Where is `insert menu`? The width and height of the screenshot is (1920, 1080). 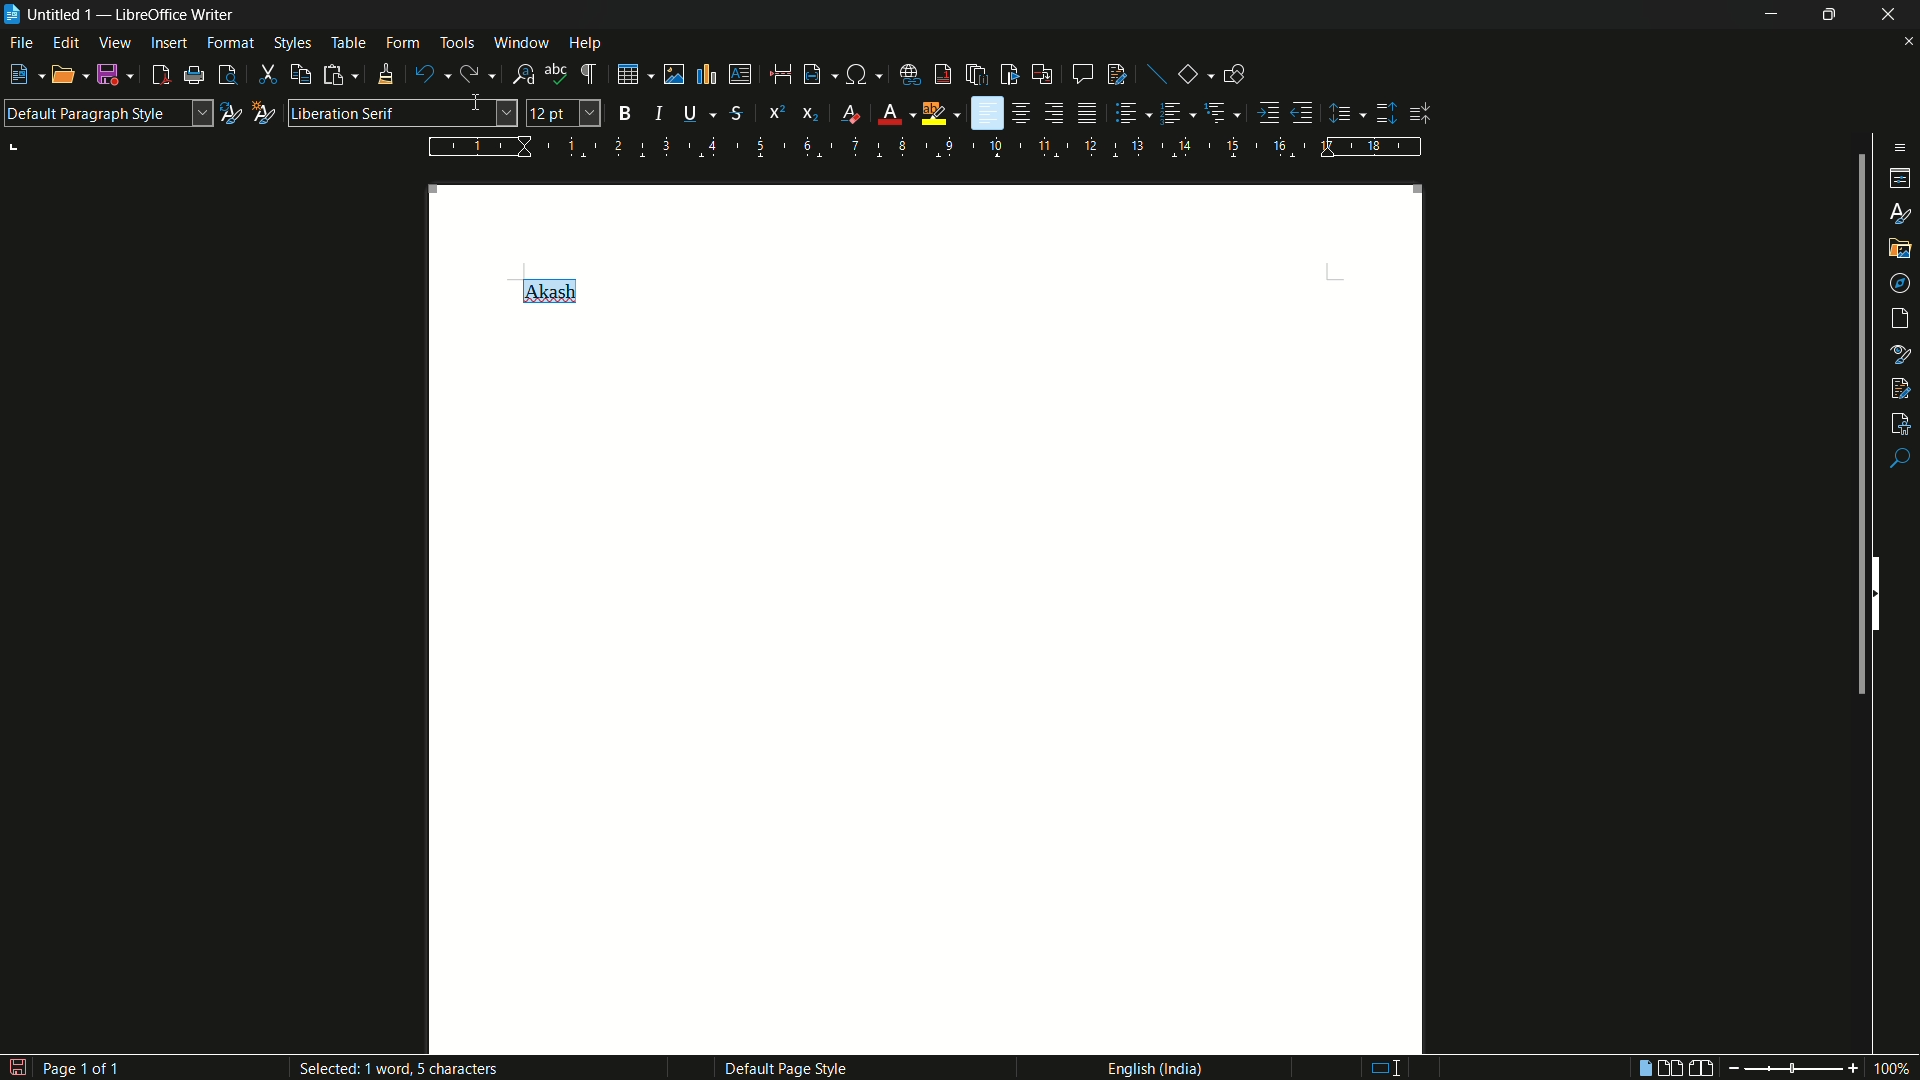
insert menu is located at coordinates (169, 42).